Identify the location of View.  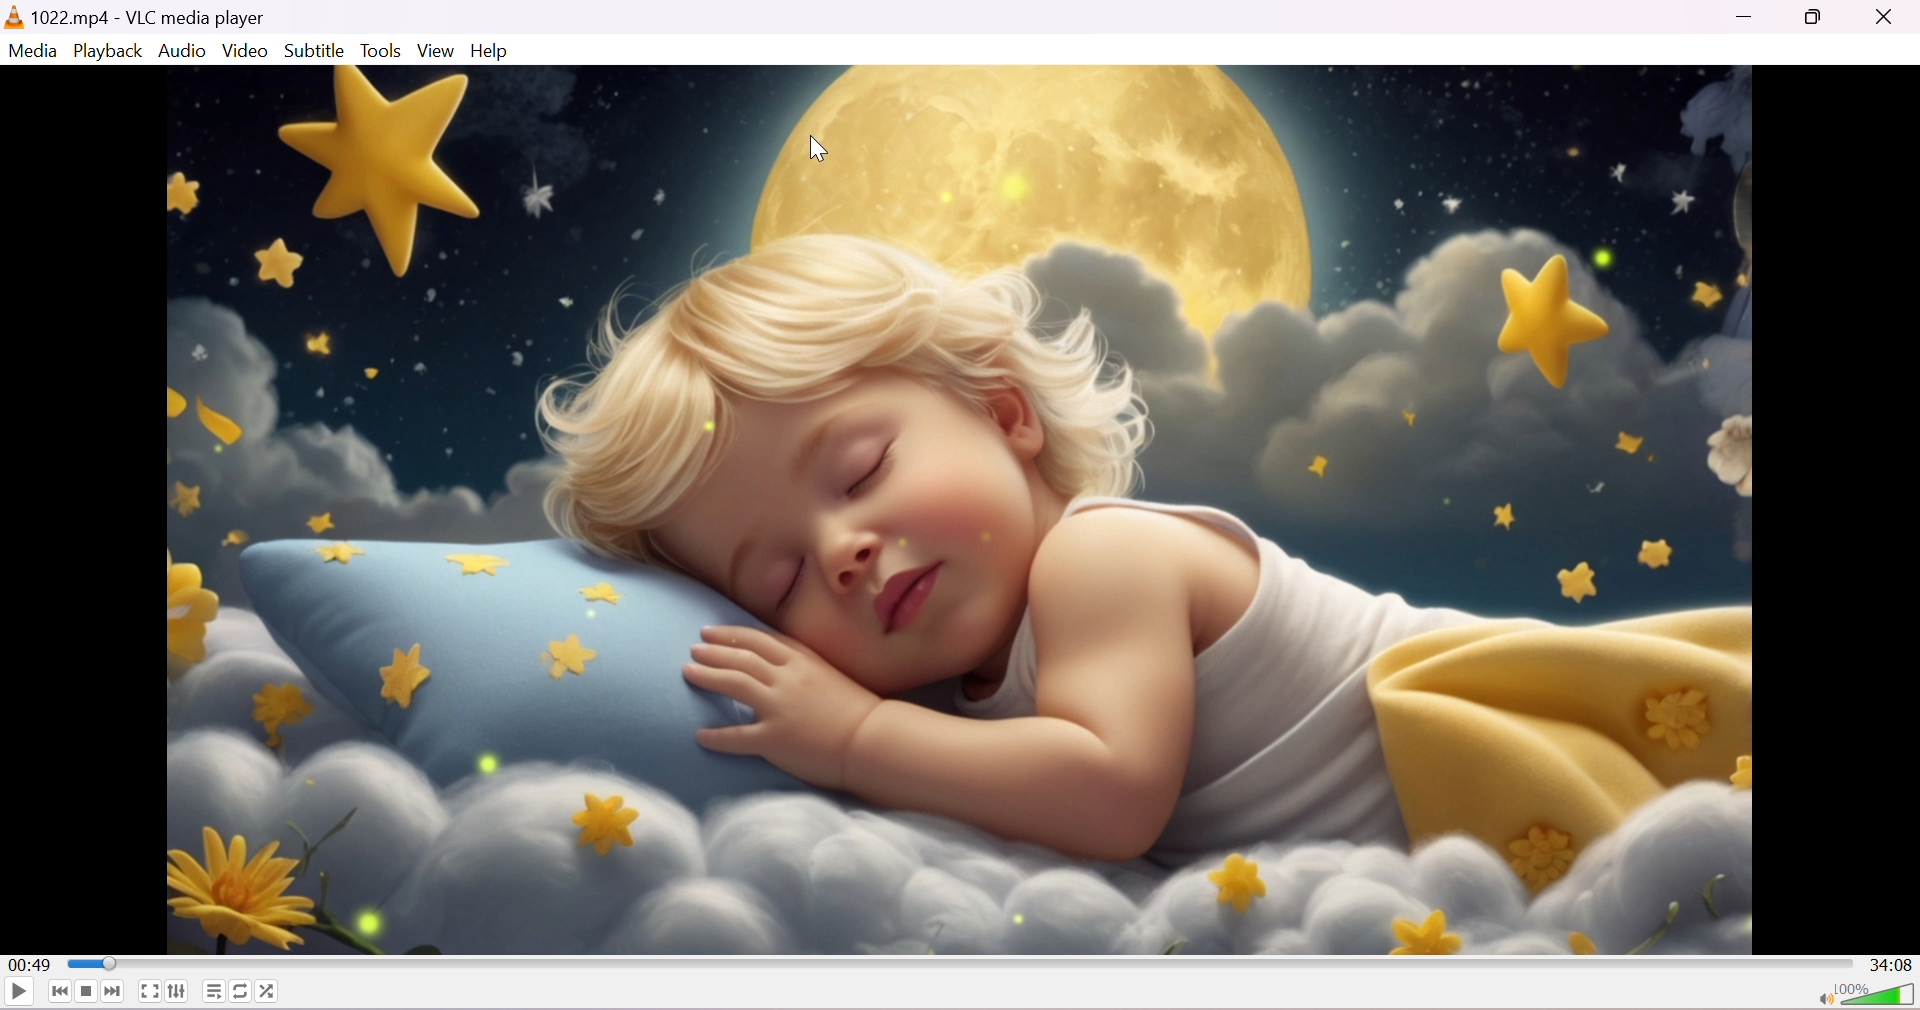
(436, 51).